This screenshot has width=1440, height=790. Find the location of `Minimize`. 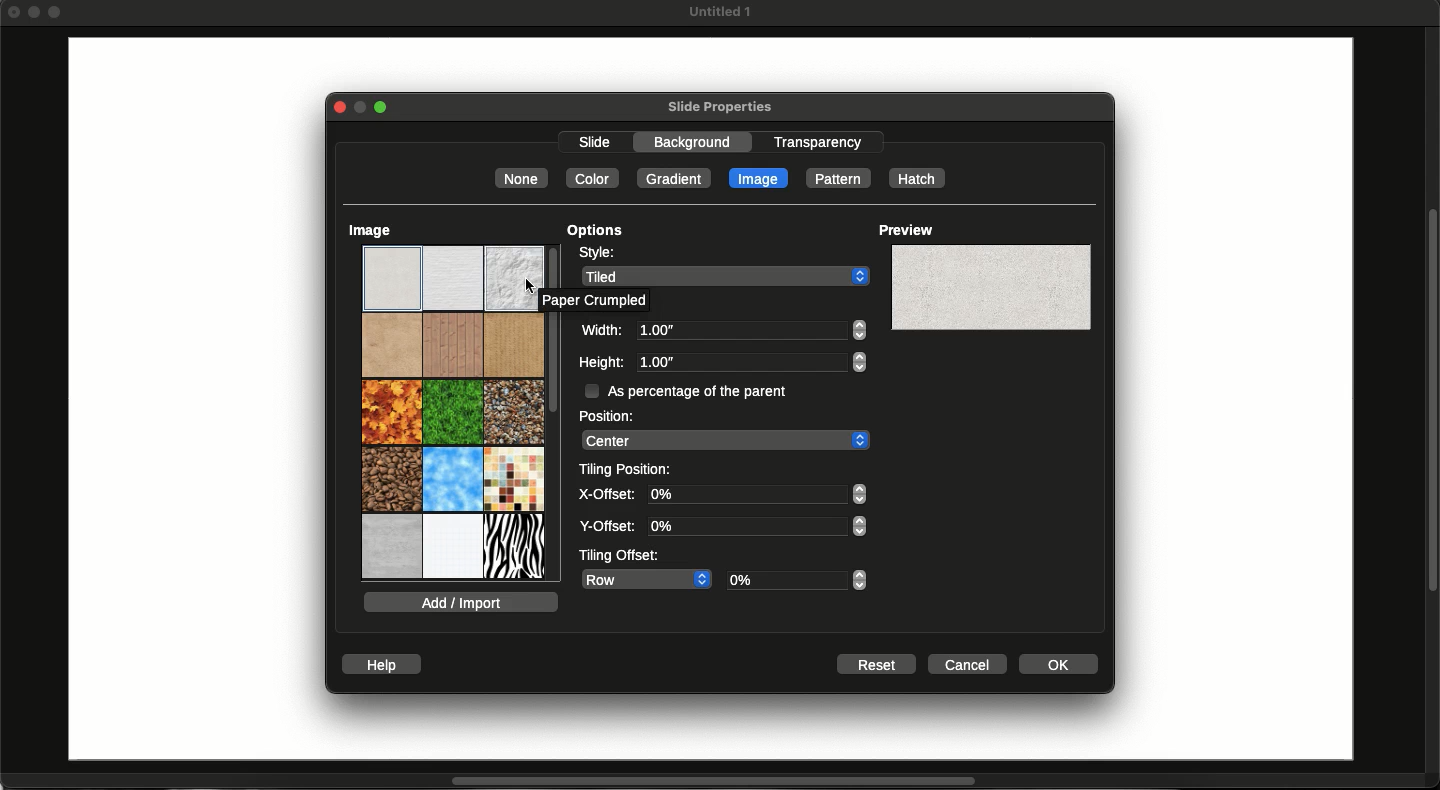

Minimize is located at coordinates (359, 108).